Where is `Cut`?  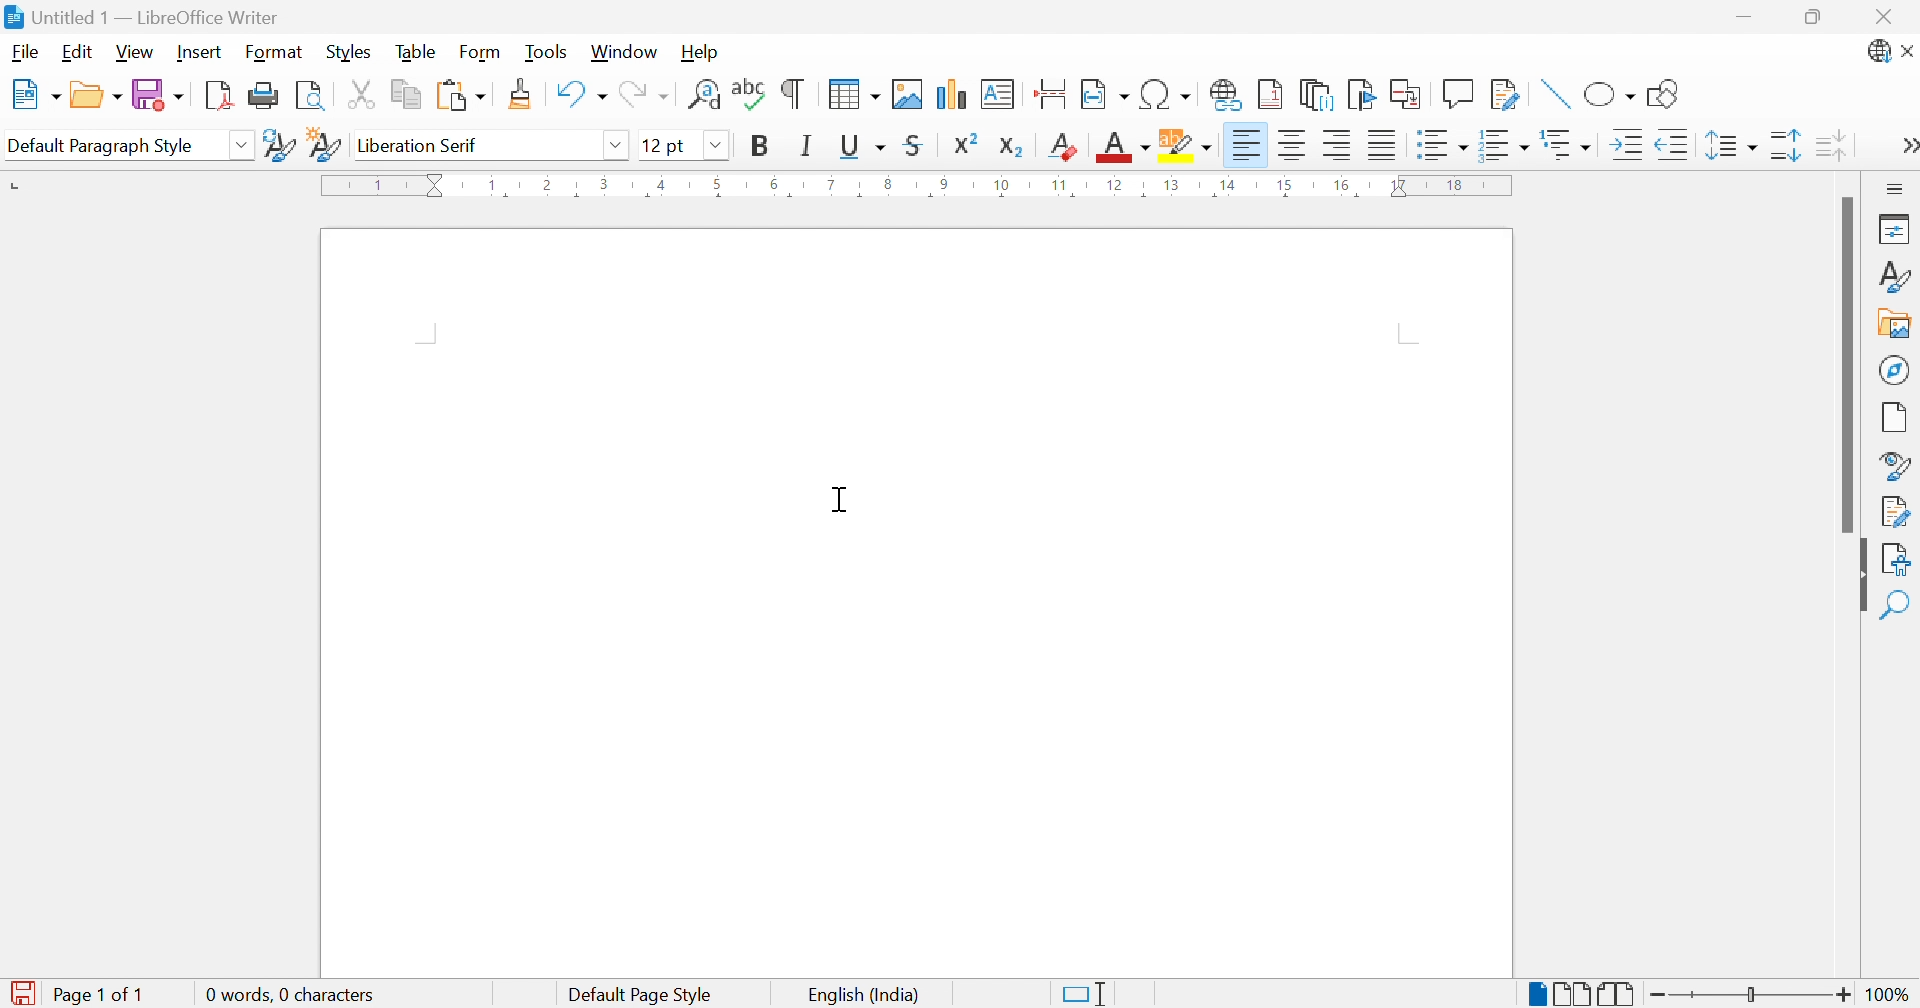
Cut is located at coordinates (359, 93).